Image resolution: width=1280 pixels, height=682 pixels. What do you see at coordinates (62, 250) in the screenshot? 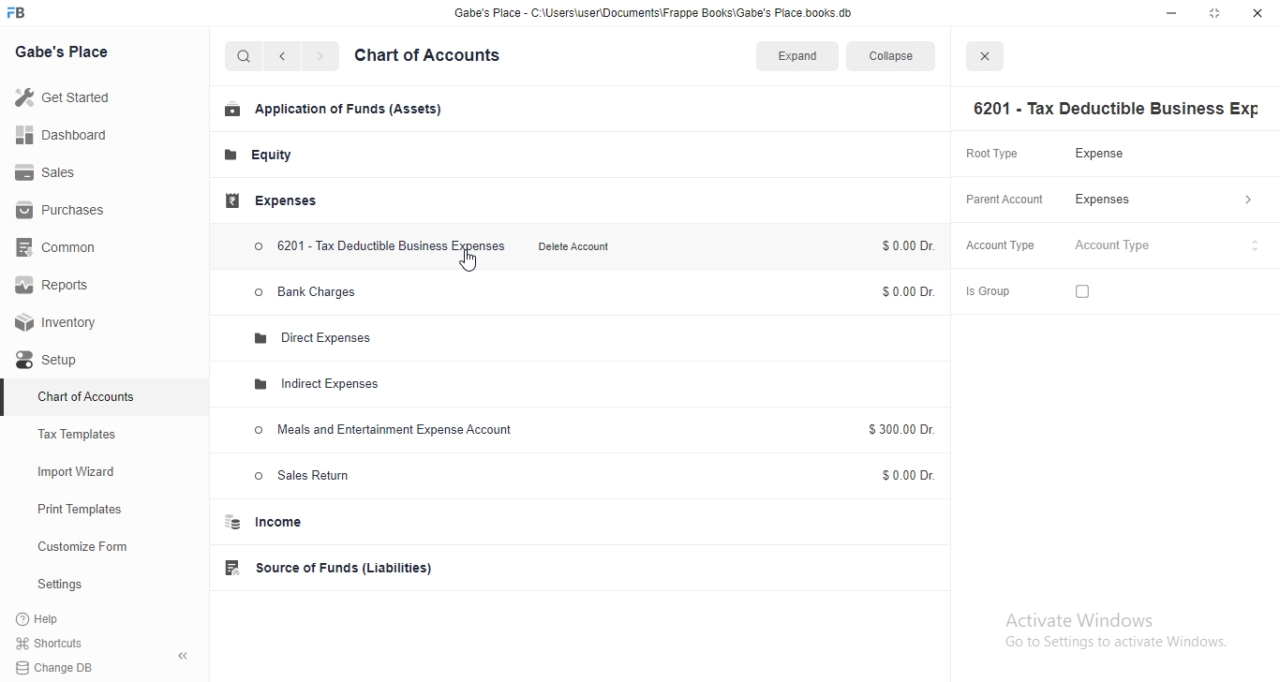
I see `Common` at bounding box center [62, 250].